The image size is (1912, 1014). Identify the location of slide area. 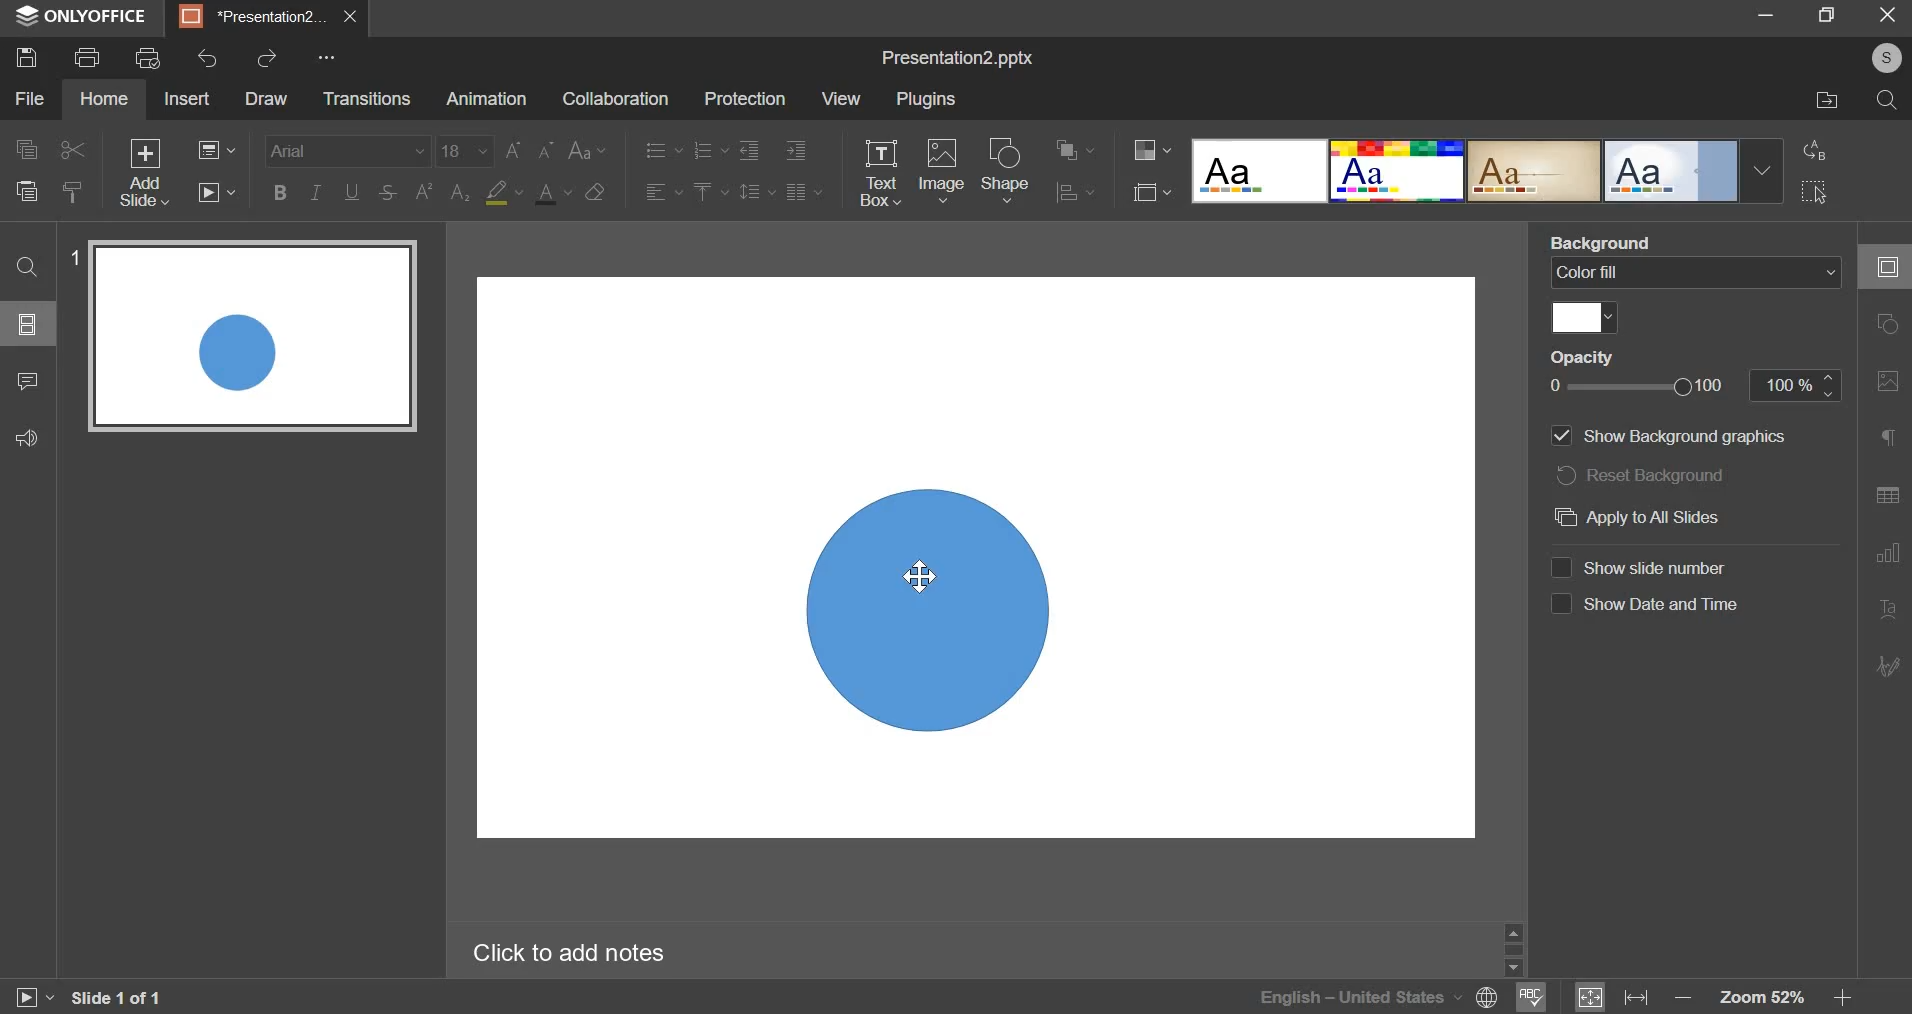
(981, 547).